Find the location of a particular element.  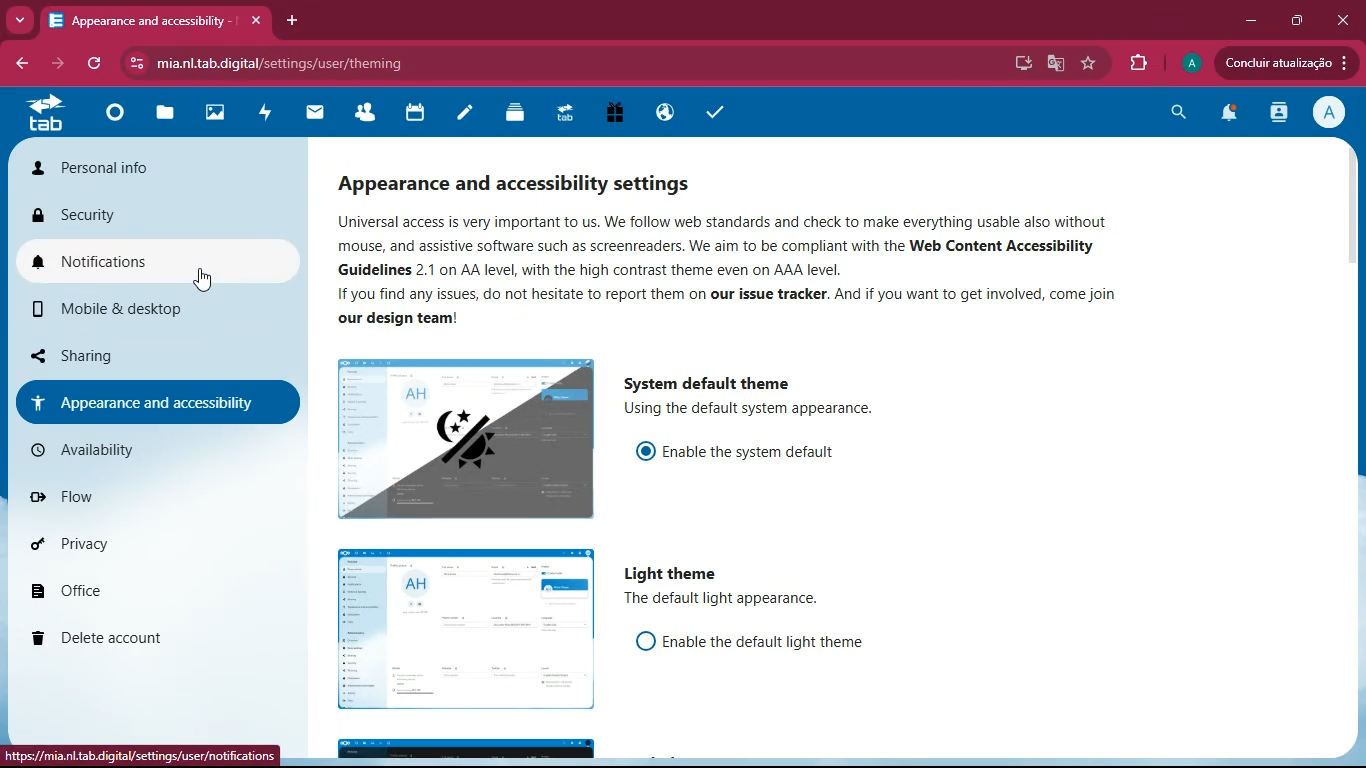

activity is located at coordinates (1274, 114).